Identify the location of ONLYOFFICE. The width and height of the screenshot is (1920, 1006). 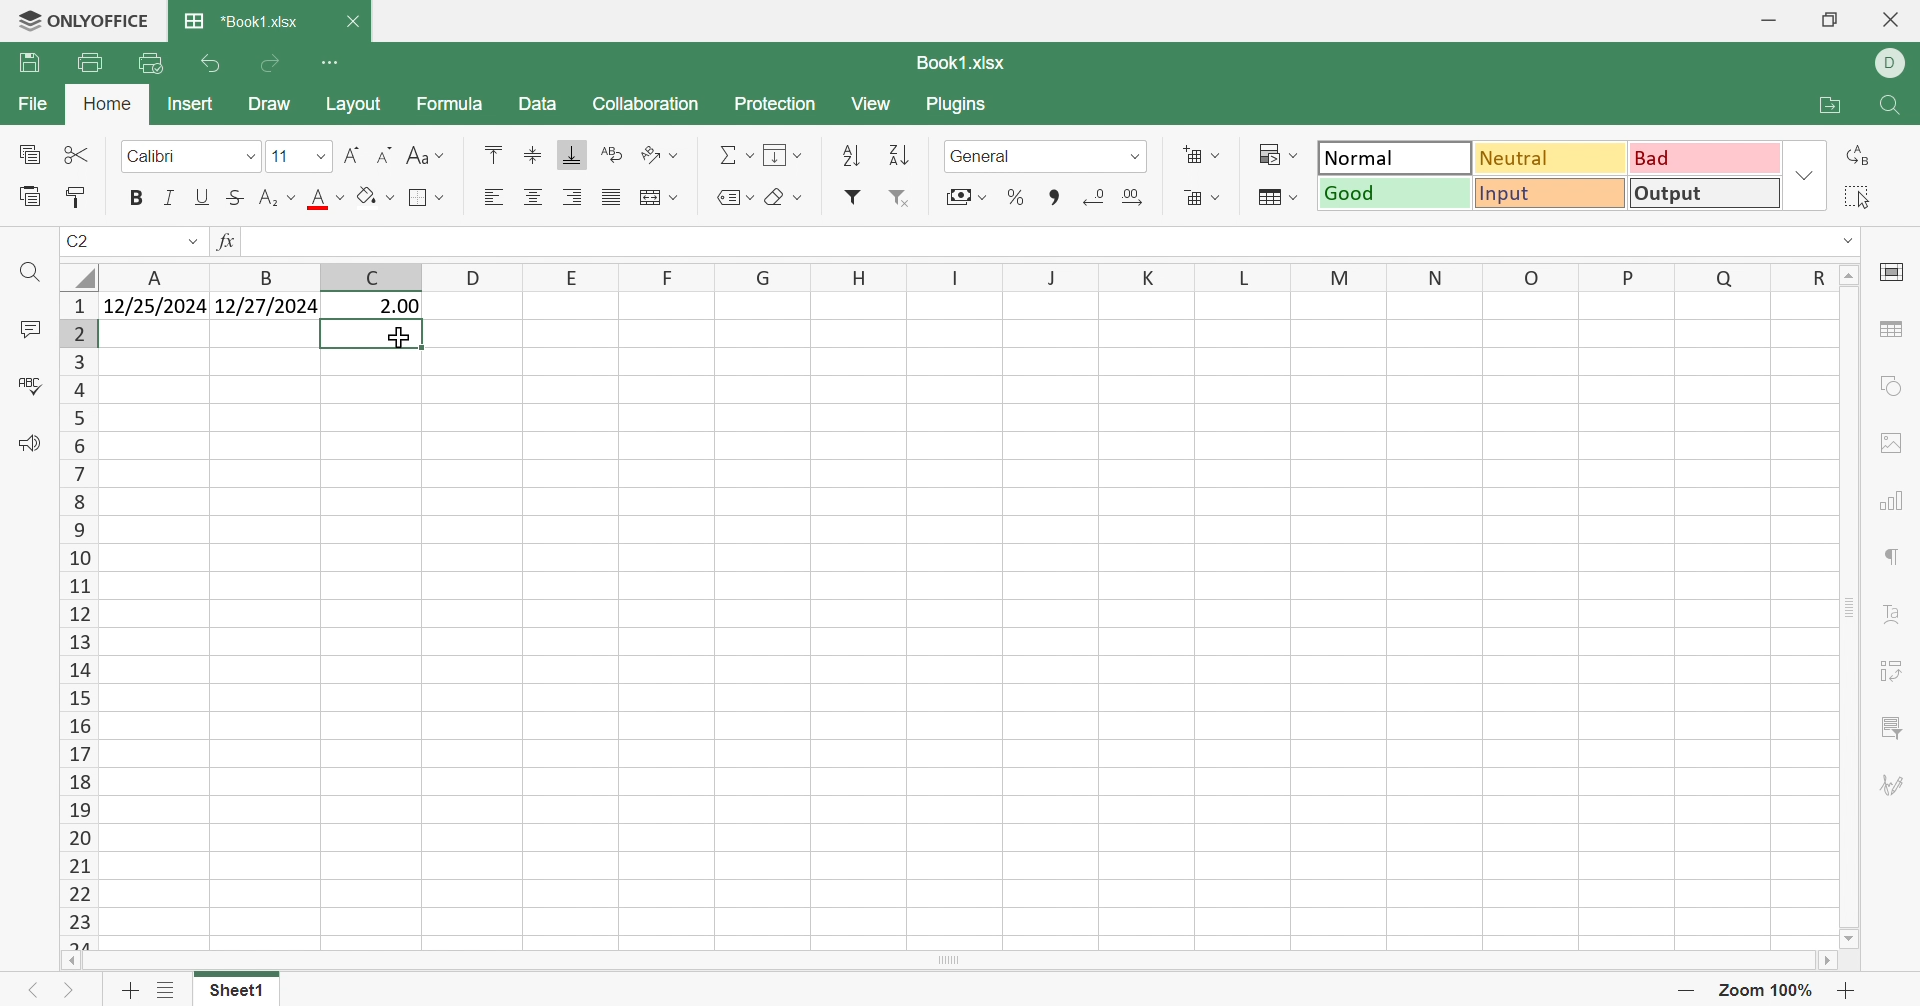
(79, 24).